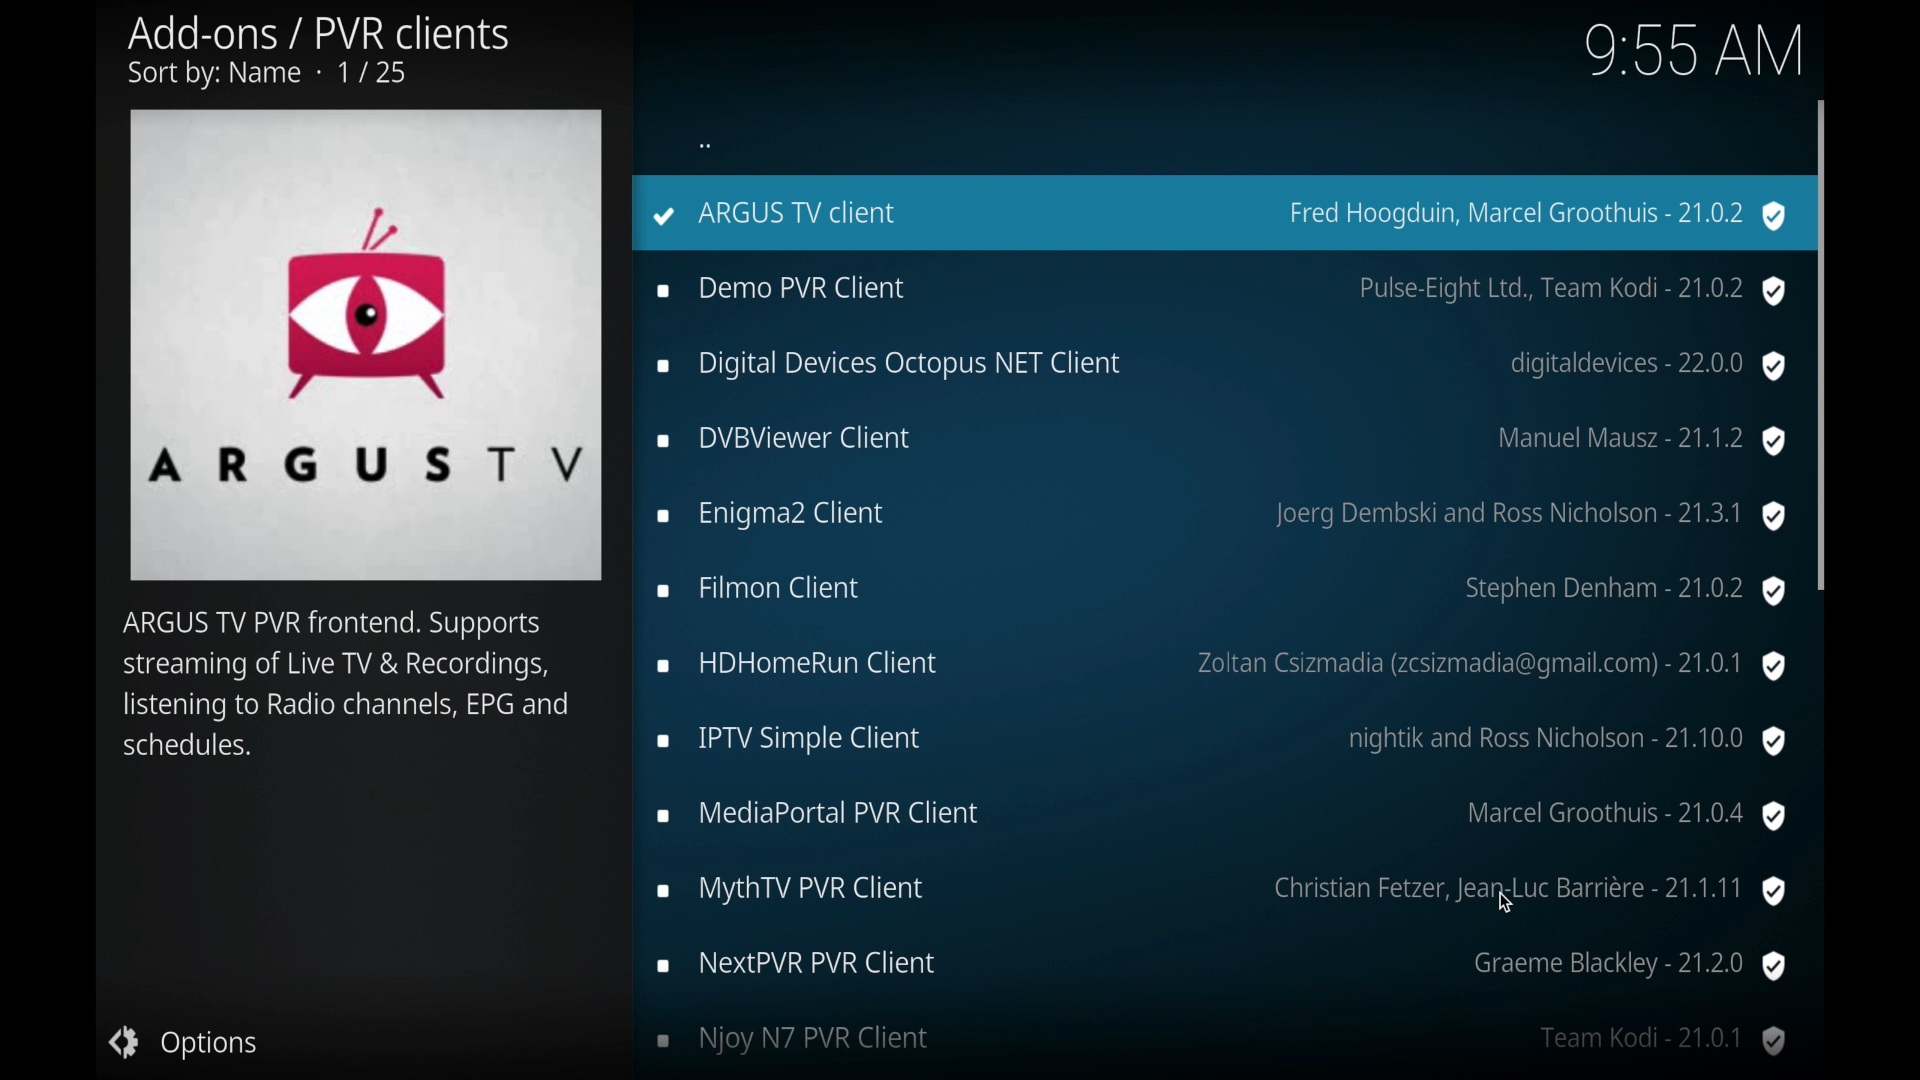 The height and width of the screenshot is (1080, 1920). I want to click on add-ons/pvr clients, so click(318, 53).